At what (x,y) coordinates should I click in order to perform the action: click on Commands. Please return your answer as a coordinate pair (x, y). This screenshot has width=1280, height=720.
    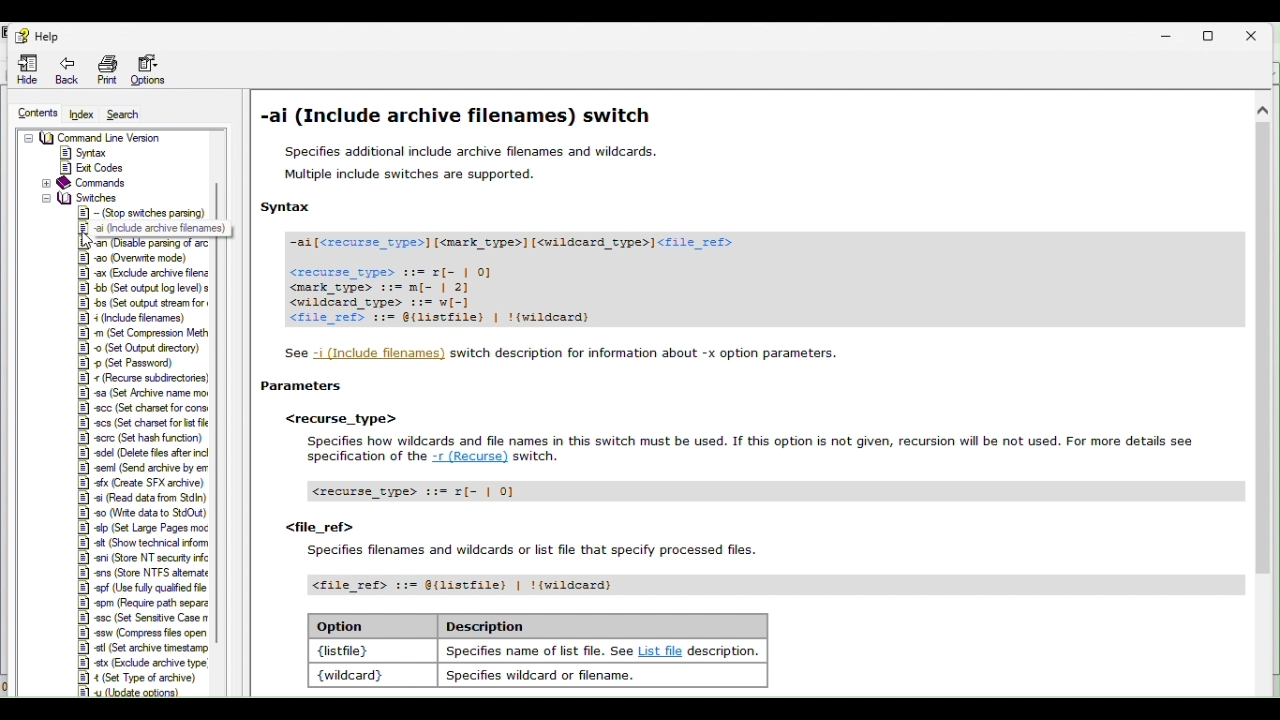
    Looking at the image, I should click on (87, 184).